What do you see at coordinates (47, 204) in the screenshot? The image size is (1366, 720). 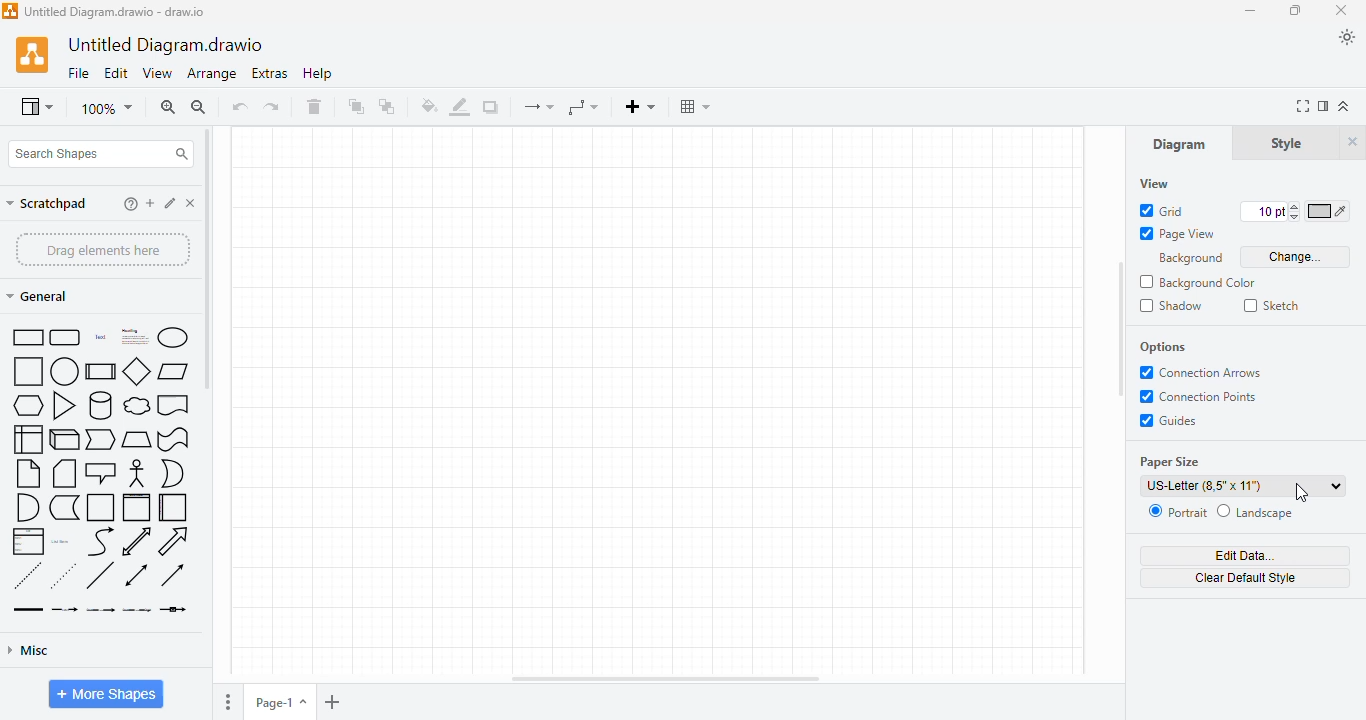 I see `scratchpad` at bounding box center [47, 204].